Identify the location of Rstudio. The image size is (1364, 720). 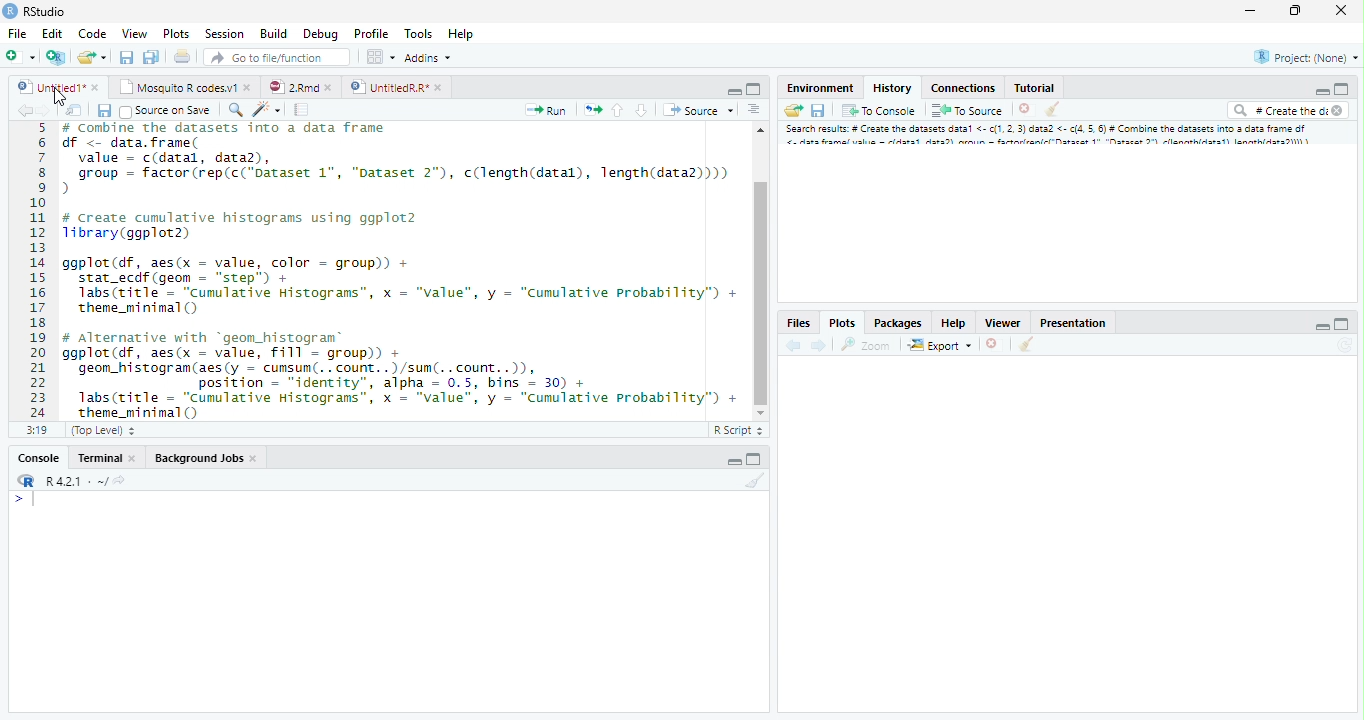
(34, 10).